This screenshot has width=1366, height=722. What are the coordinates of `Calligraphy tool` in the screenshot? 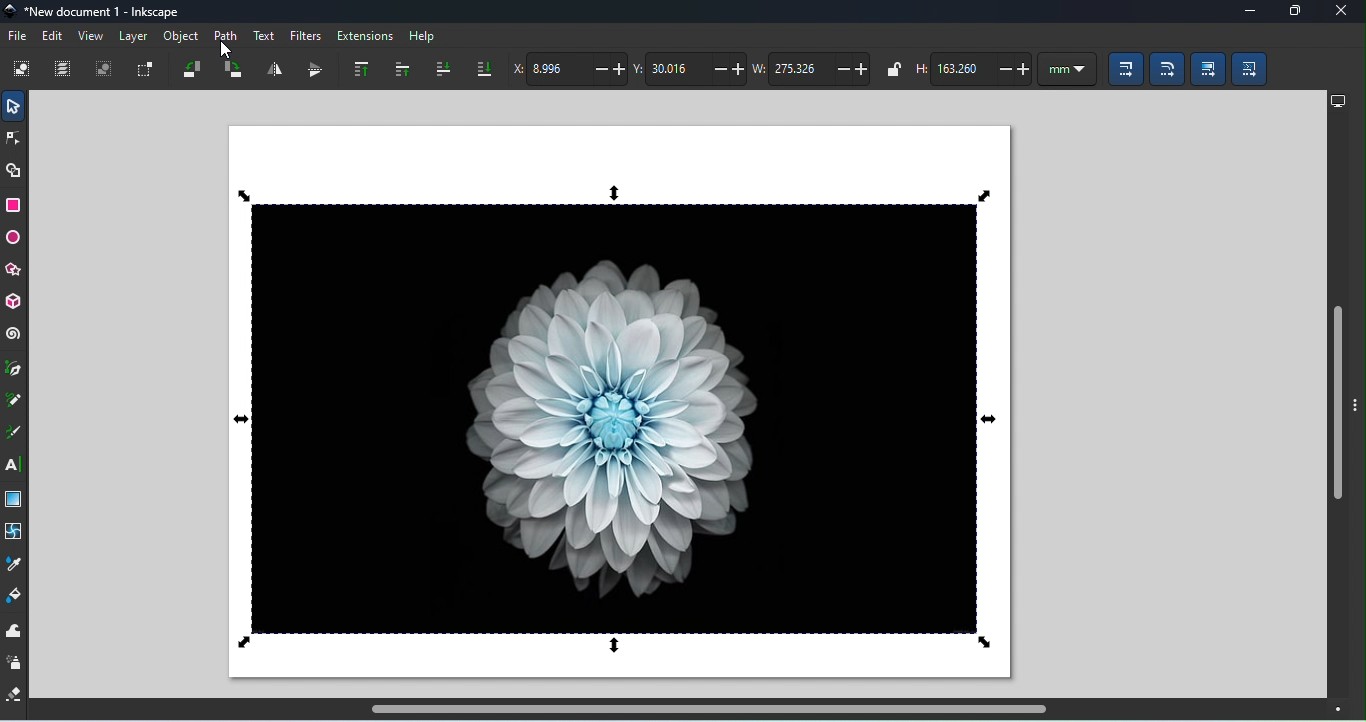 It's located at (13, 435).